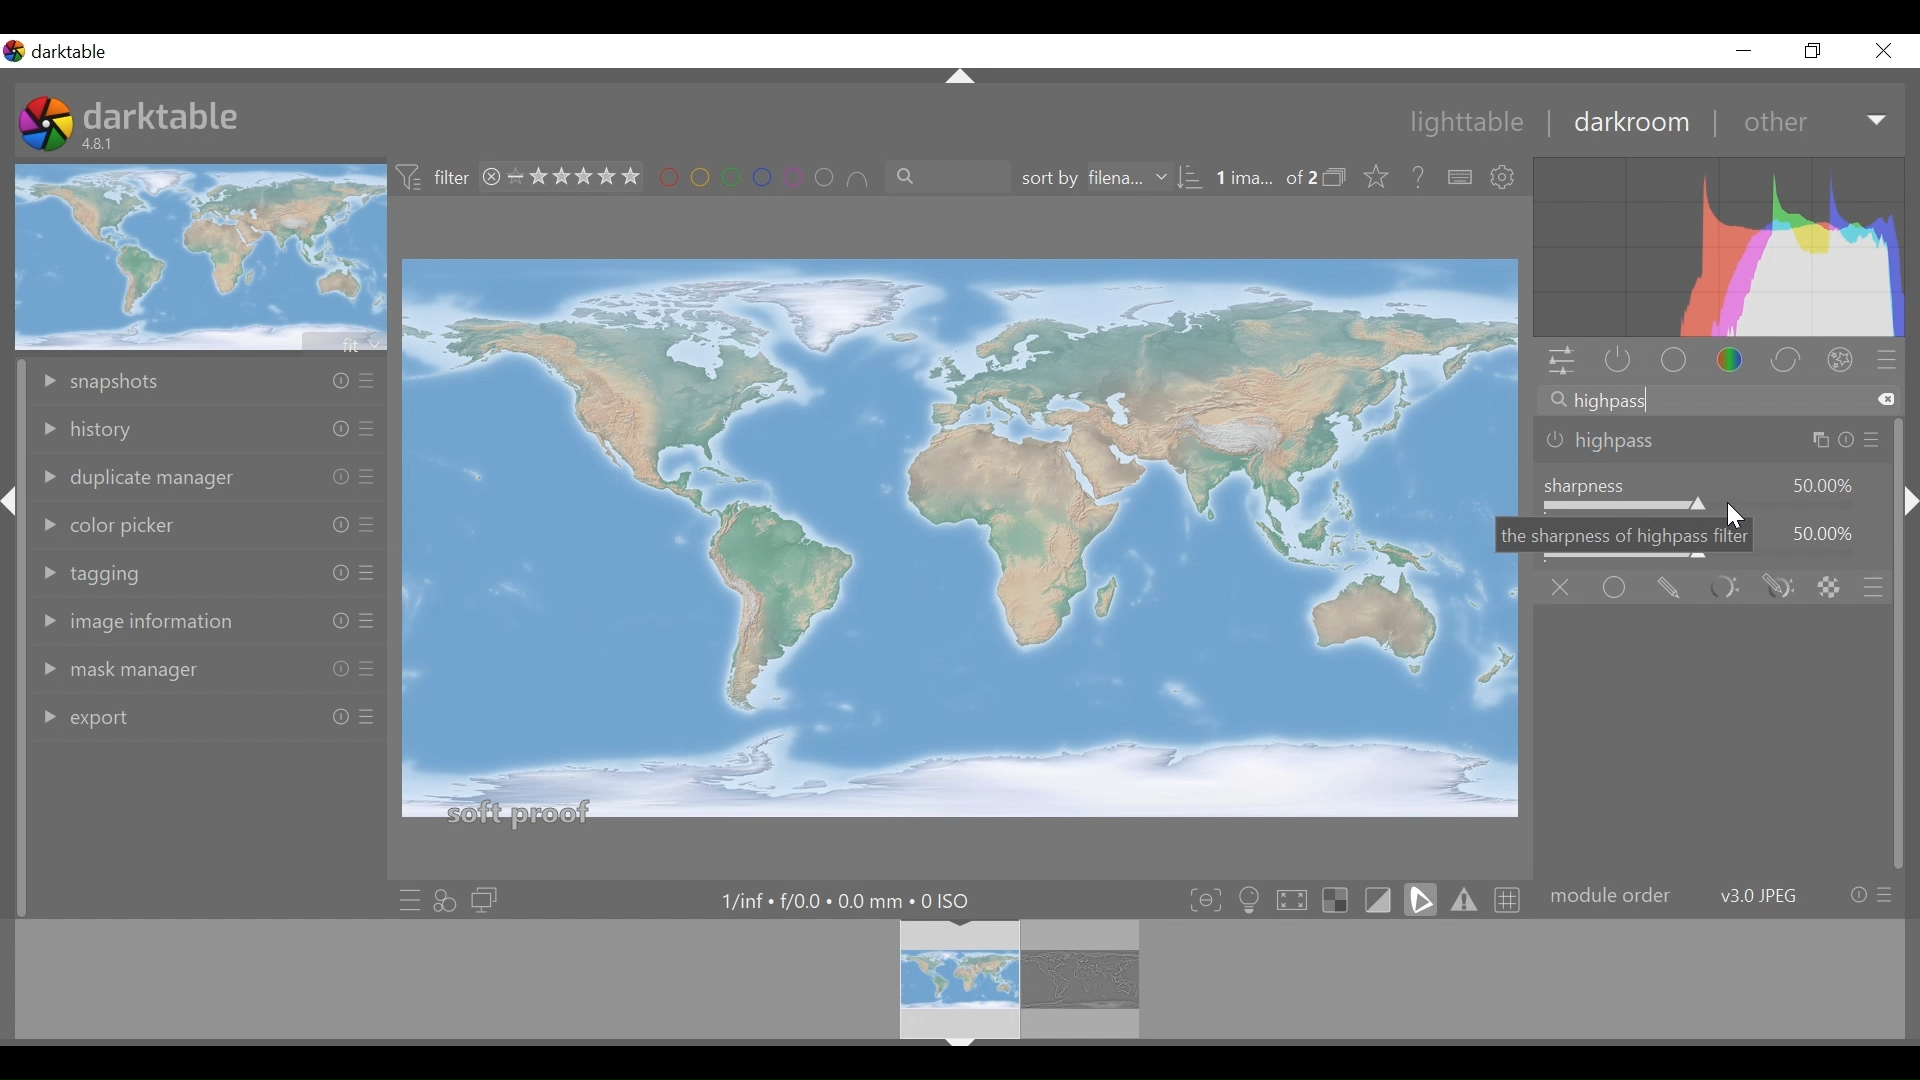  Describe the element at coordinates (1612, 403) in the screenshot. I see `highpass` at that location.